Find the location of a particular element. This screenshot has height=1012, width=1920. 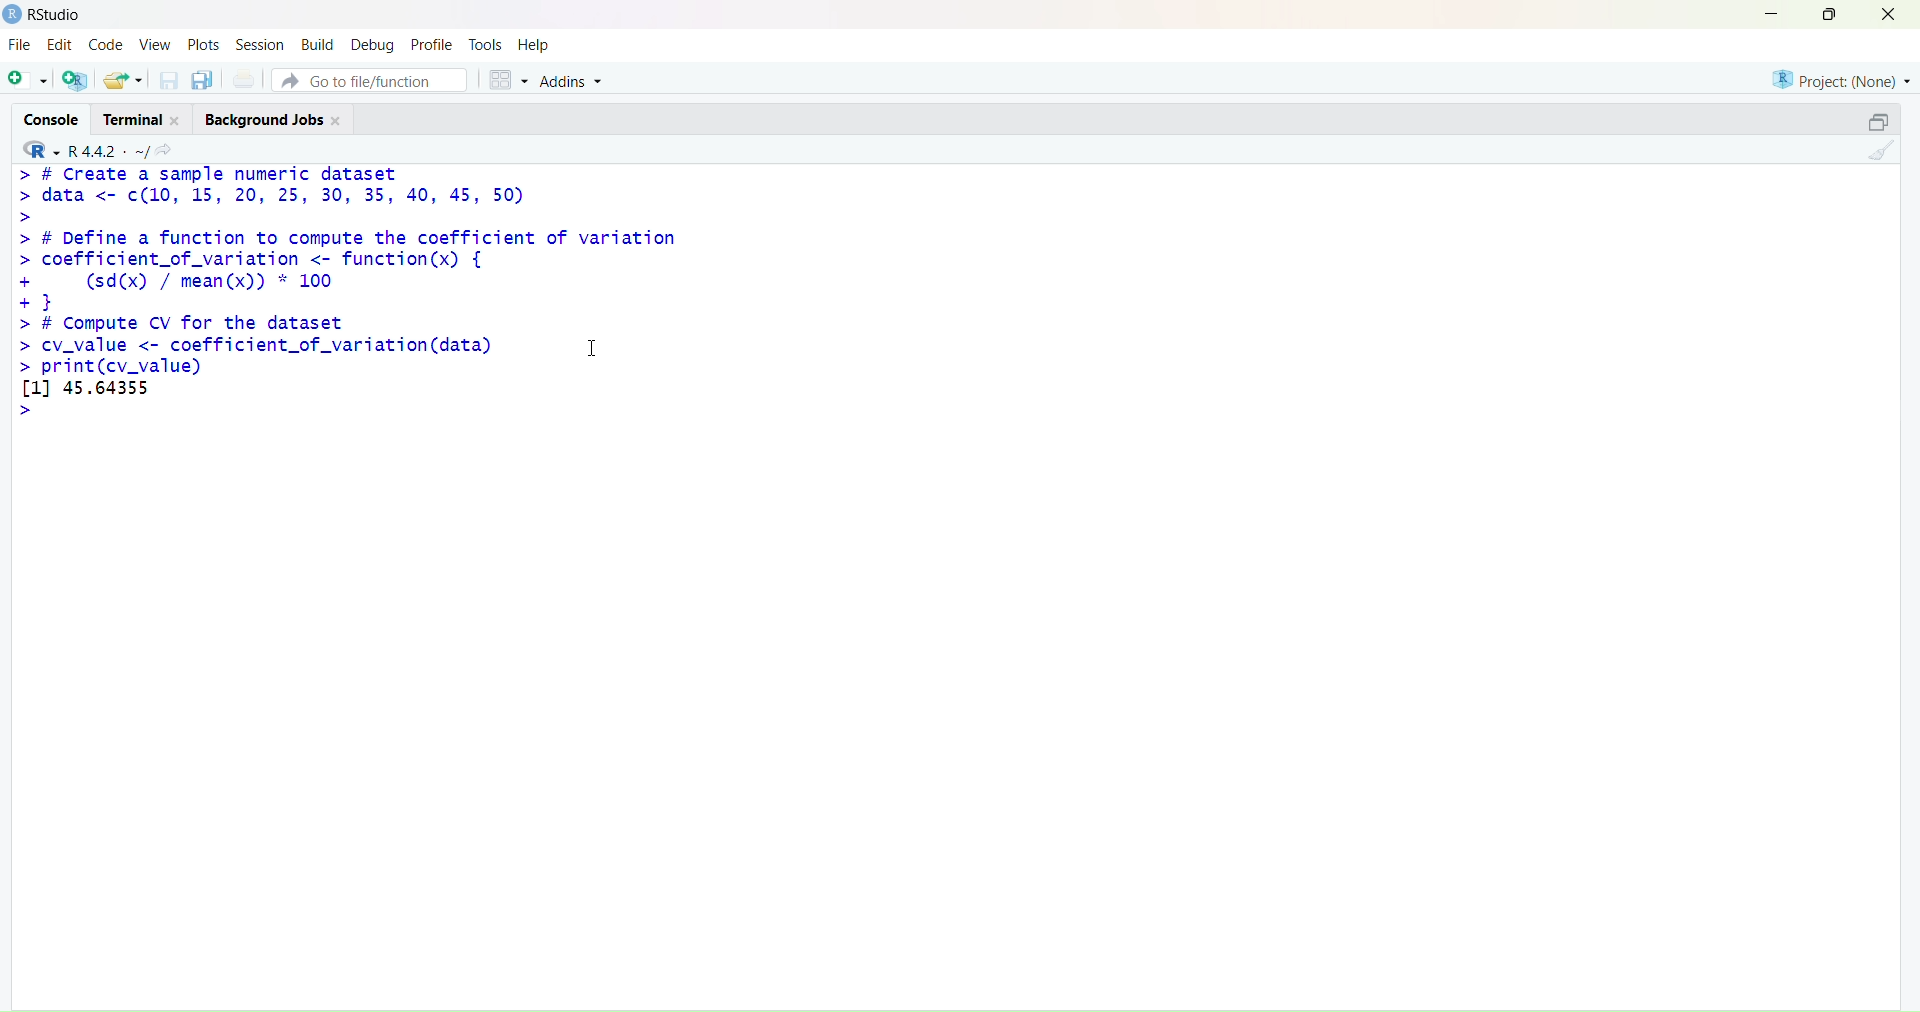

session is located at coordinates (260, 45).